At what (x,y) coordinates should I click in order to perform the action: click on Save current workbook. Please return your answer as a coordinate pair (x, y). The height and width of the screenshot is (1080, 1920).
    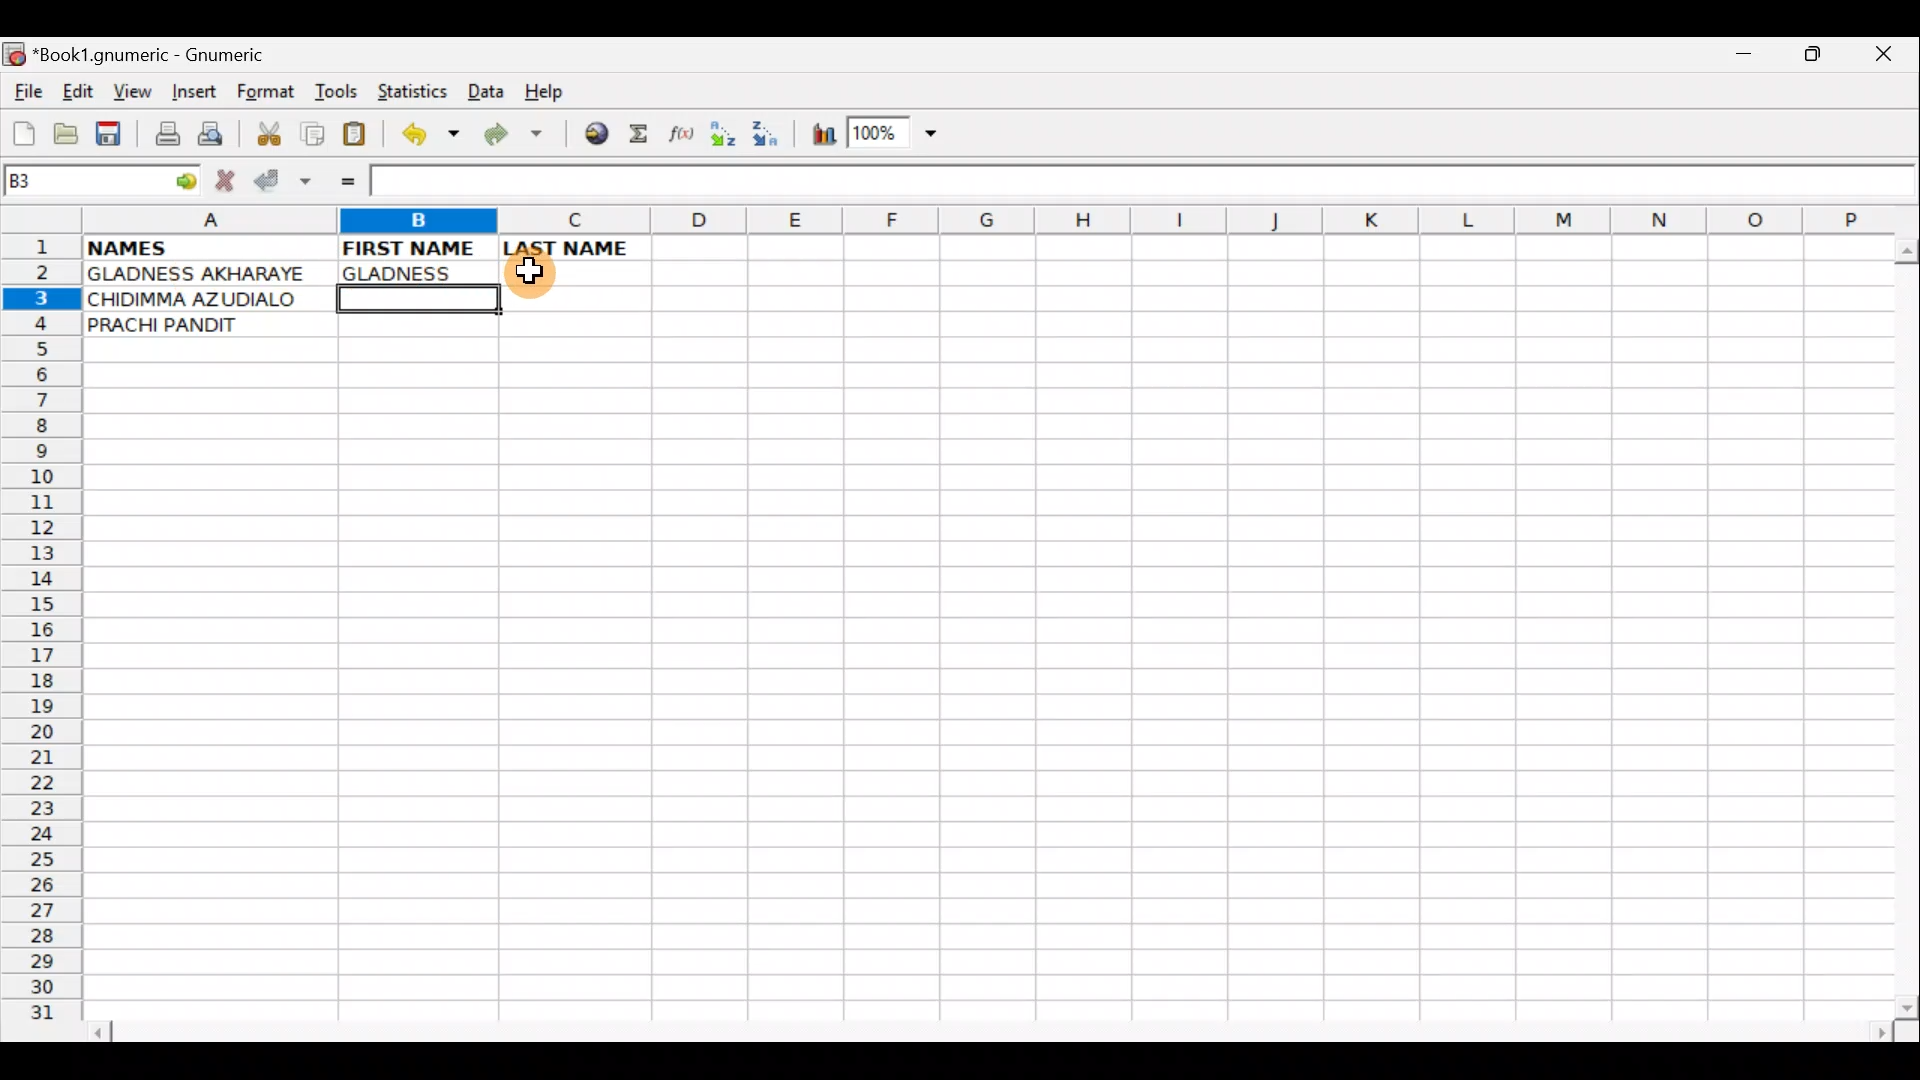
    Looking at the image, I should click on (113, 135).